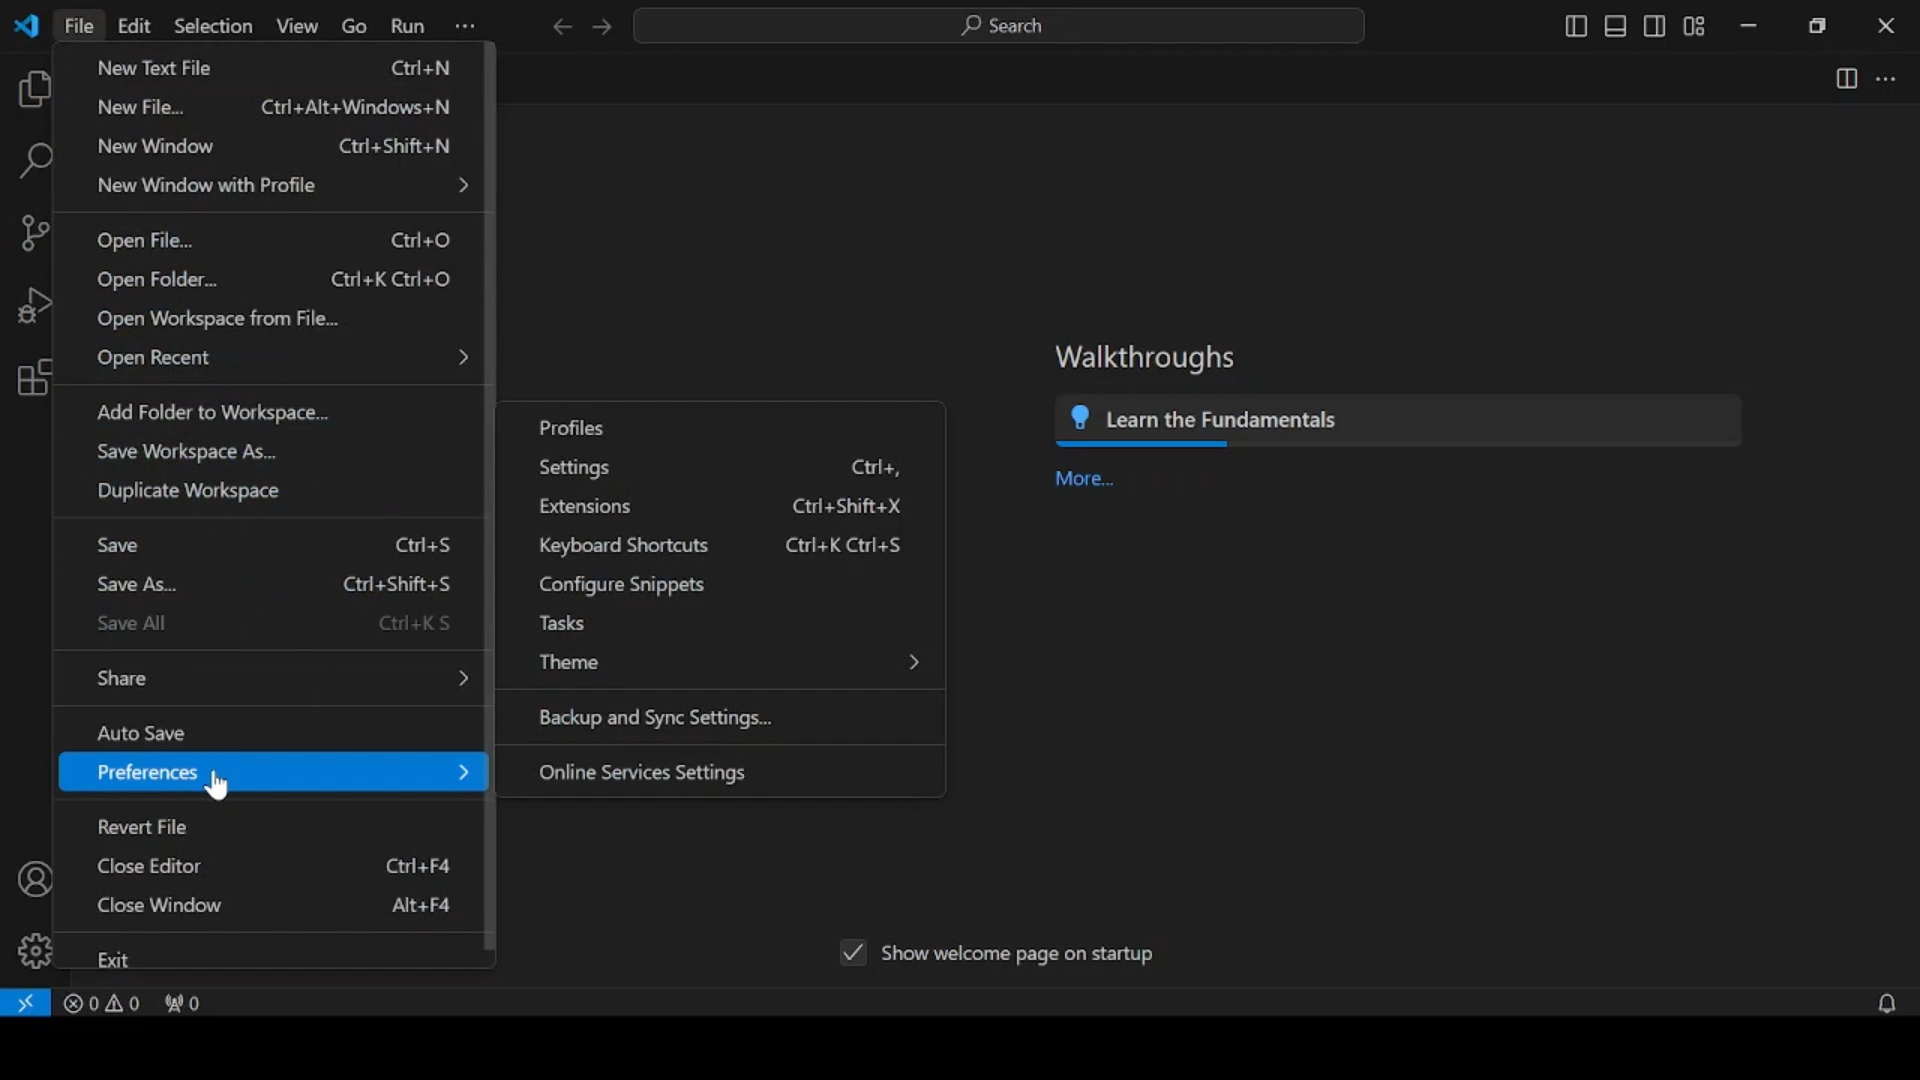 The height and width of the screenshot is (1080, 1920). I want to click on no ports forwarded, so click(180, 1002).